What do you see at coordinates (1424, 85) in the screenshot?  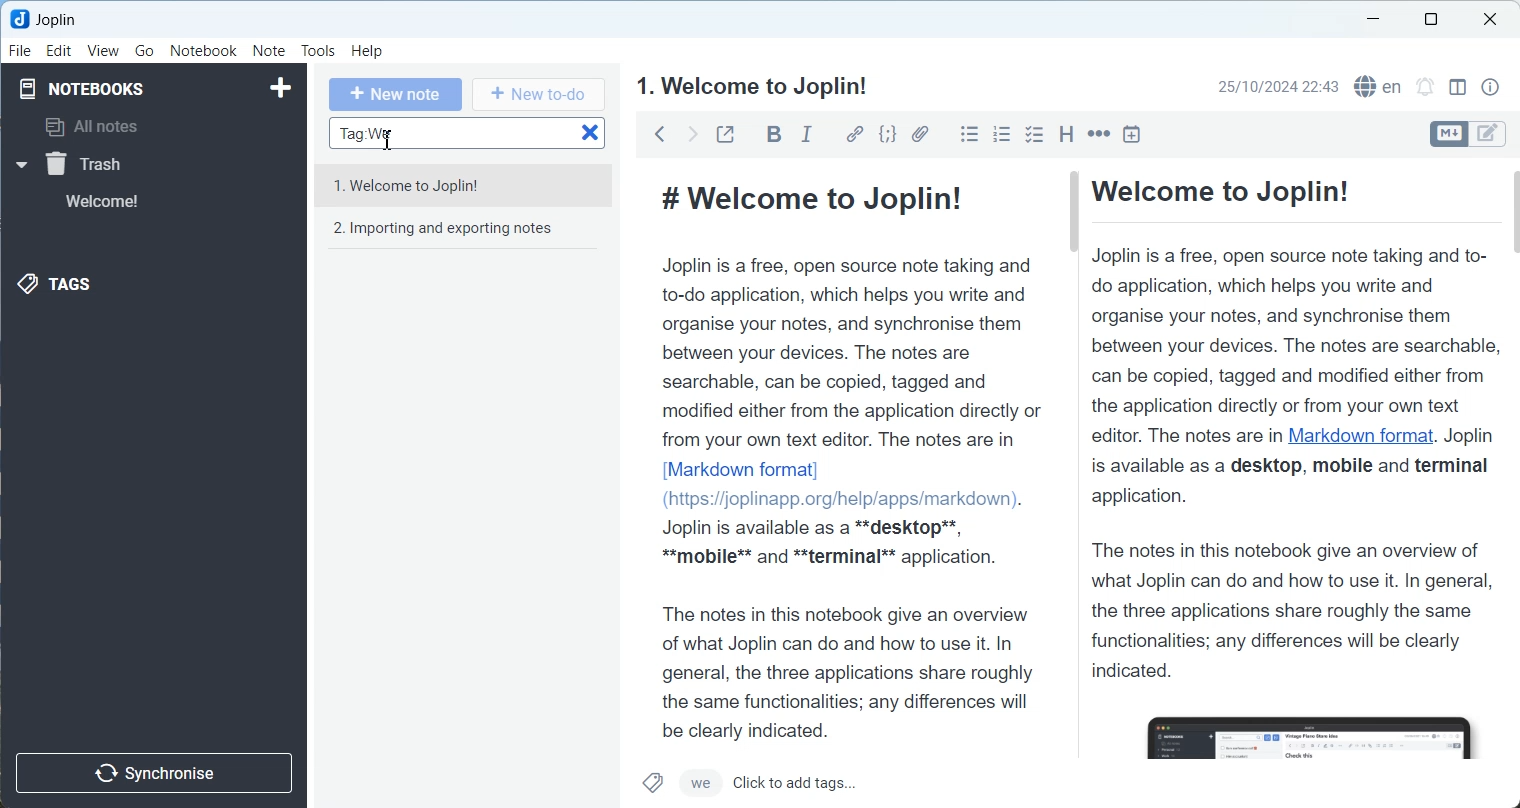 I see `Set alarm` at bounding box center [1424, 85].